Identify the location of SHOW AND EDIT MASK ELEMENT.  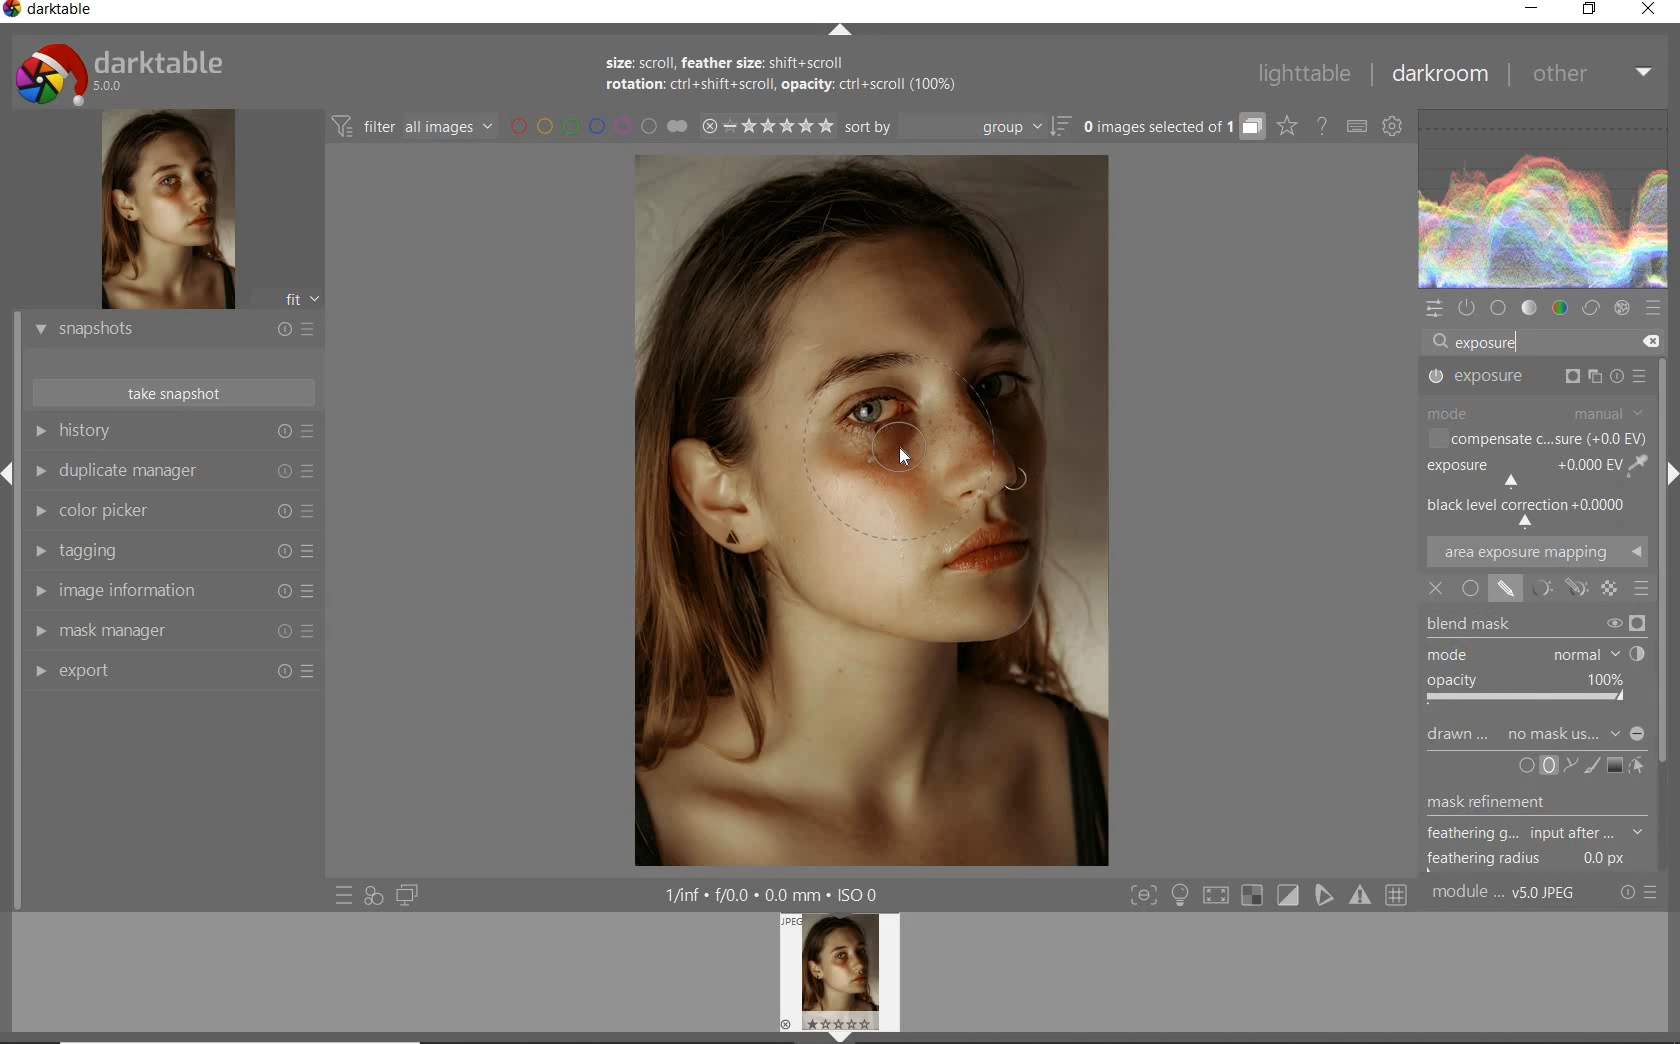
(1639, 767).